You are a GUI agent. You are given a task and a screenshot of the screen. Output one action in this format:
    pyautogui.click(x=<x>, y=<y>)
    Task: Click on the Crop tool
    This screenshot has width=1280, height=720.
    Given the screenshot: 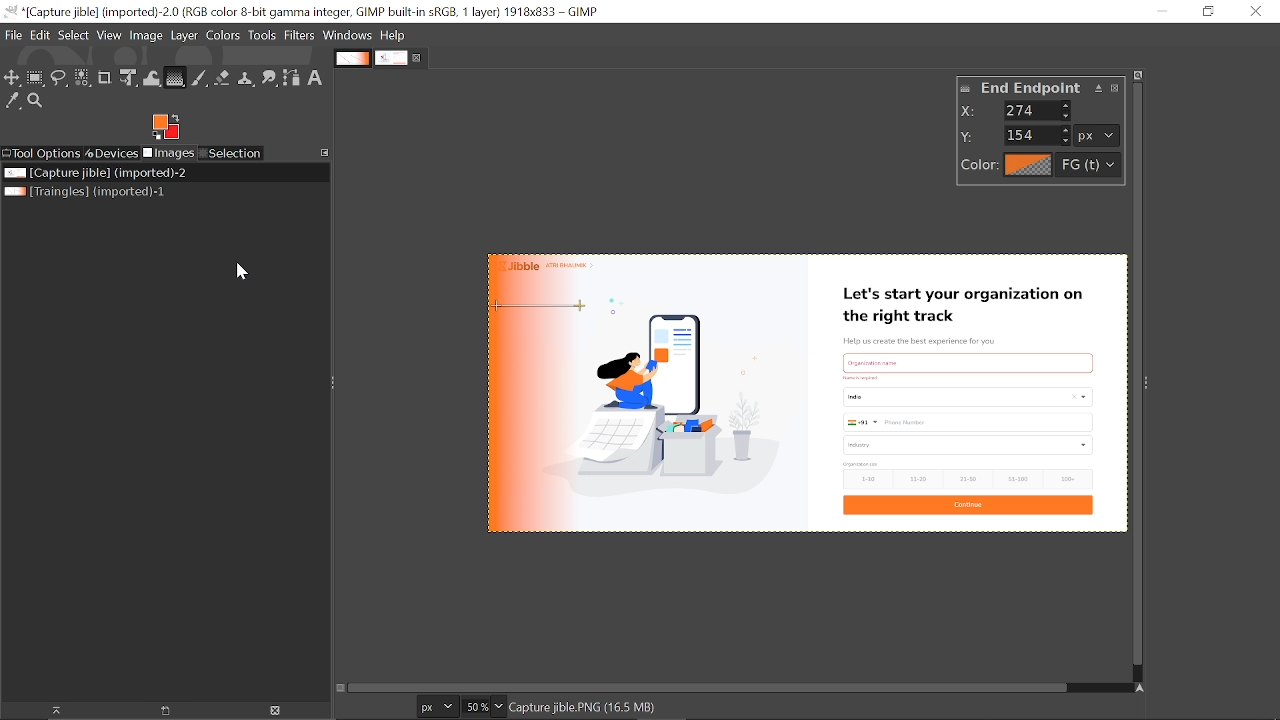 What is the action you would take?
    pyautogui.click(x=106, y=77)
    